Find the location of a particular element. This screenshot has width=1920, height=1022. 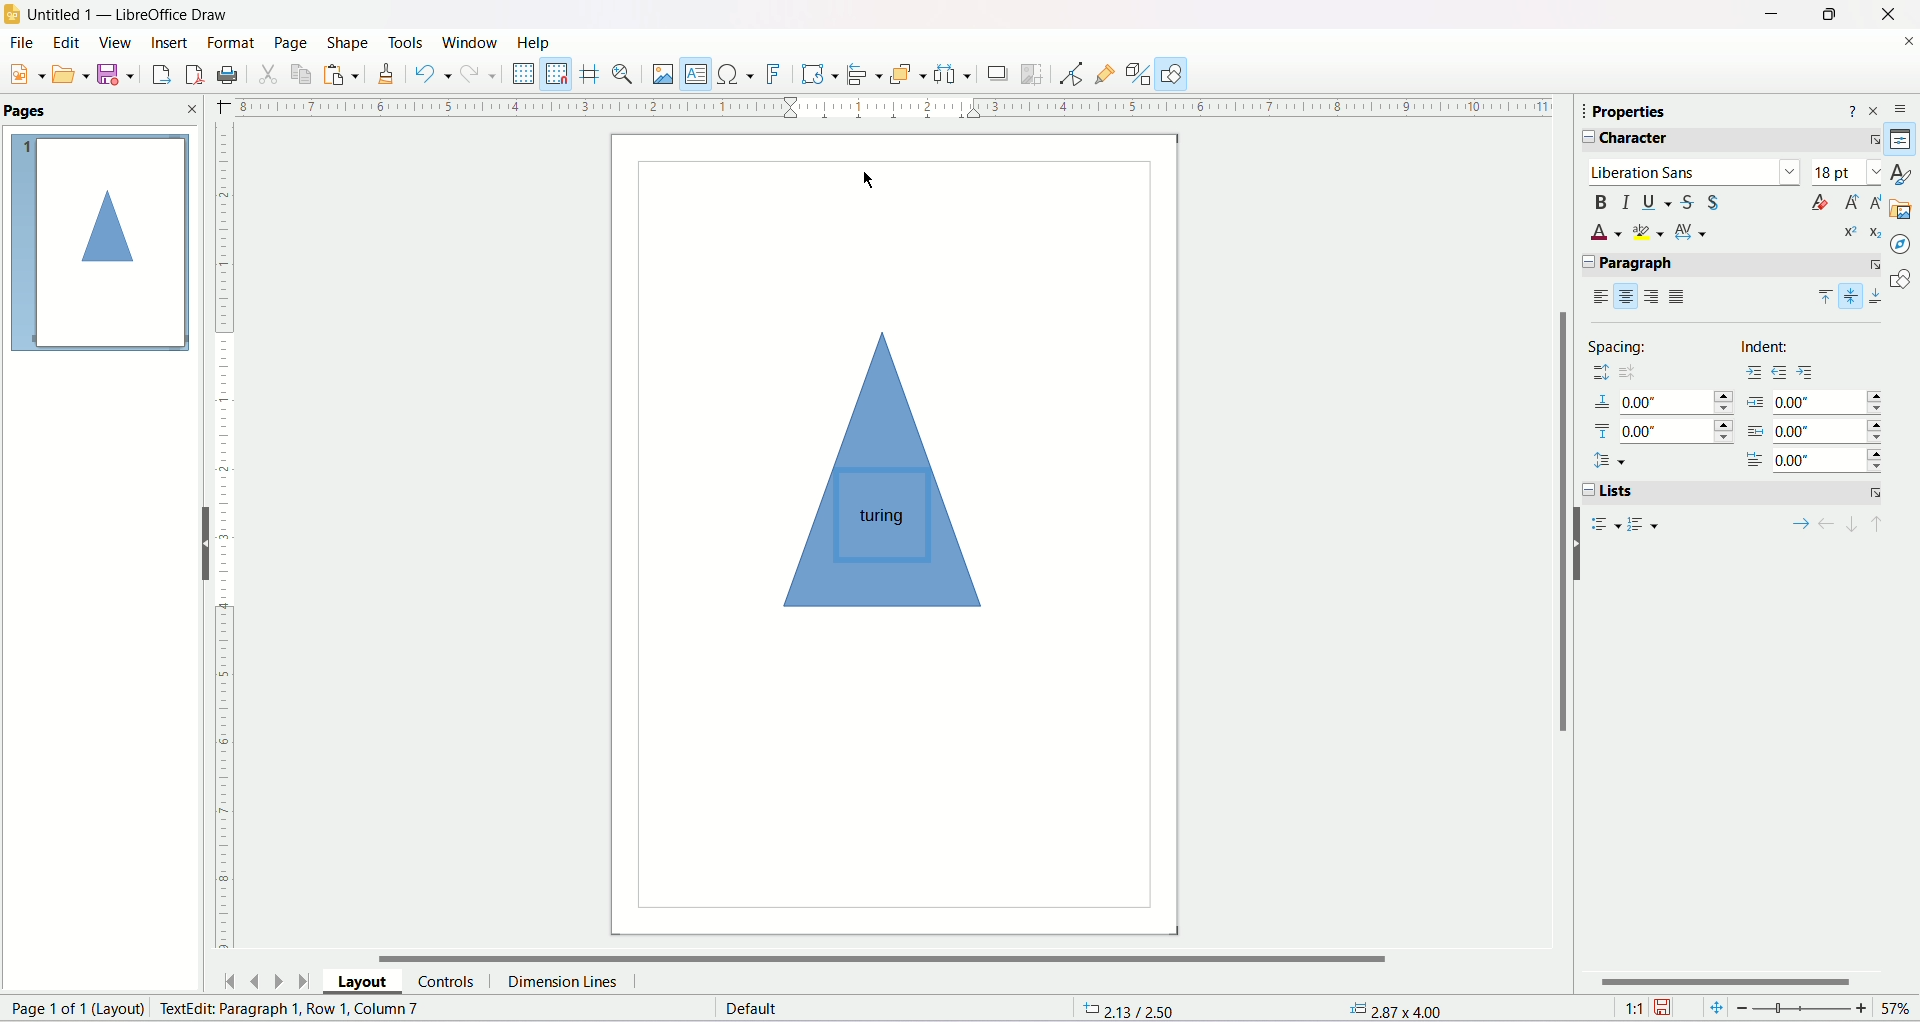

Text is located at coordinates (71, 1008).